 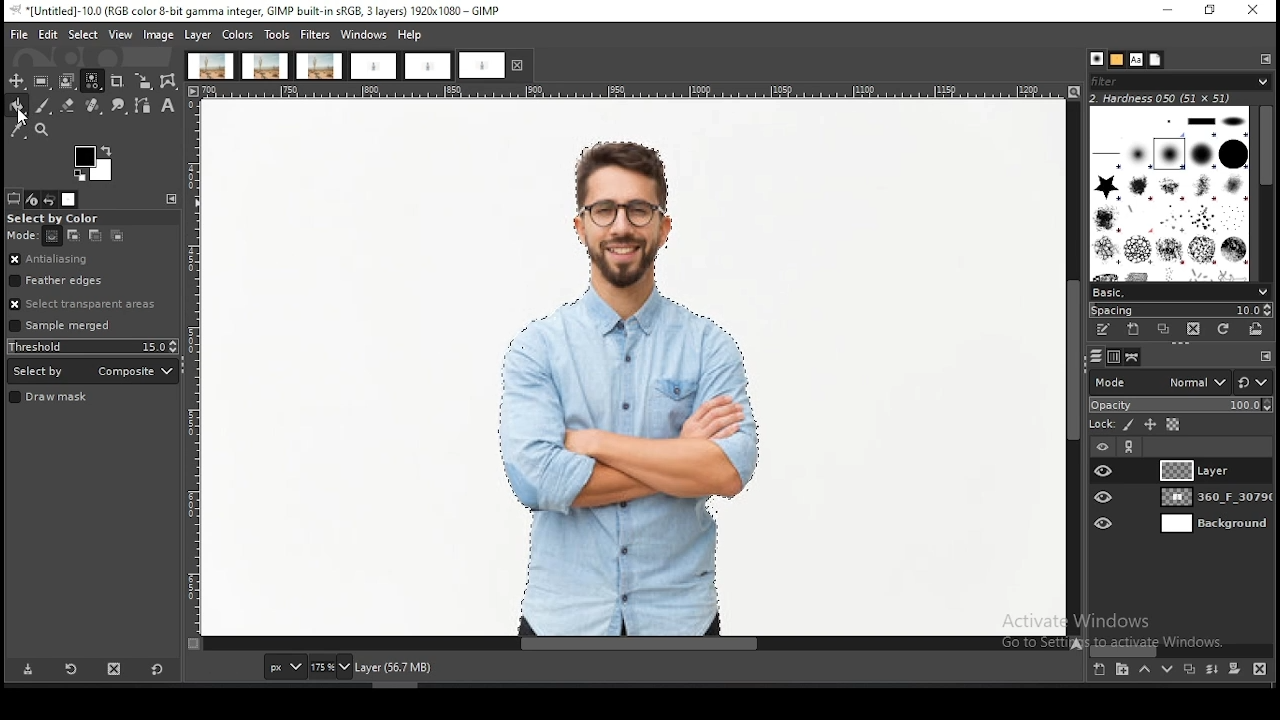 What do you see at coordinates (320, 66) in the screenshot?
I see `project tab` at bounding box center [320, 66].